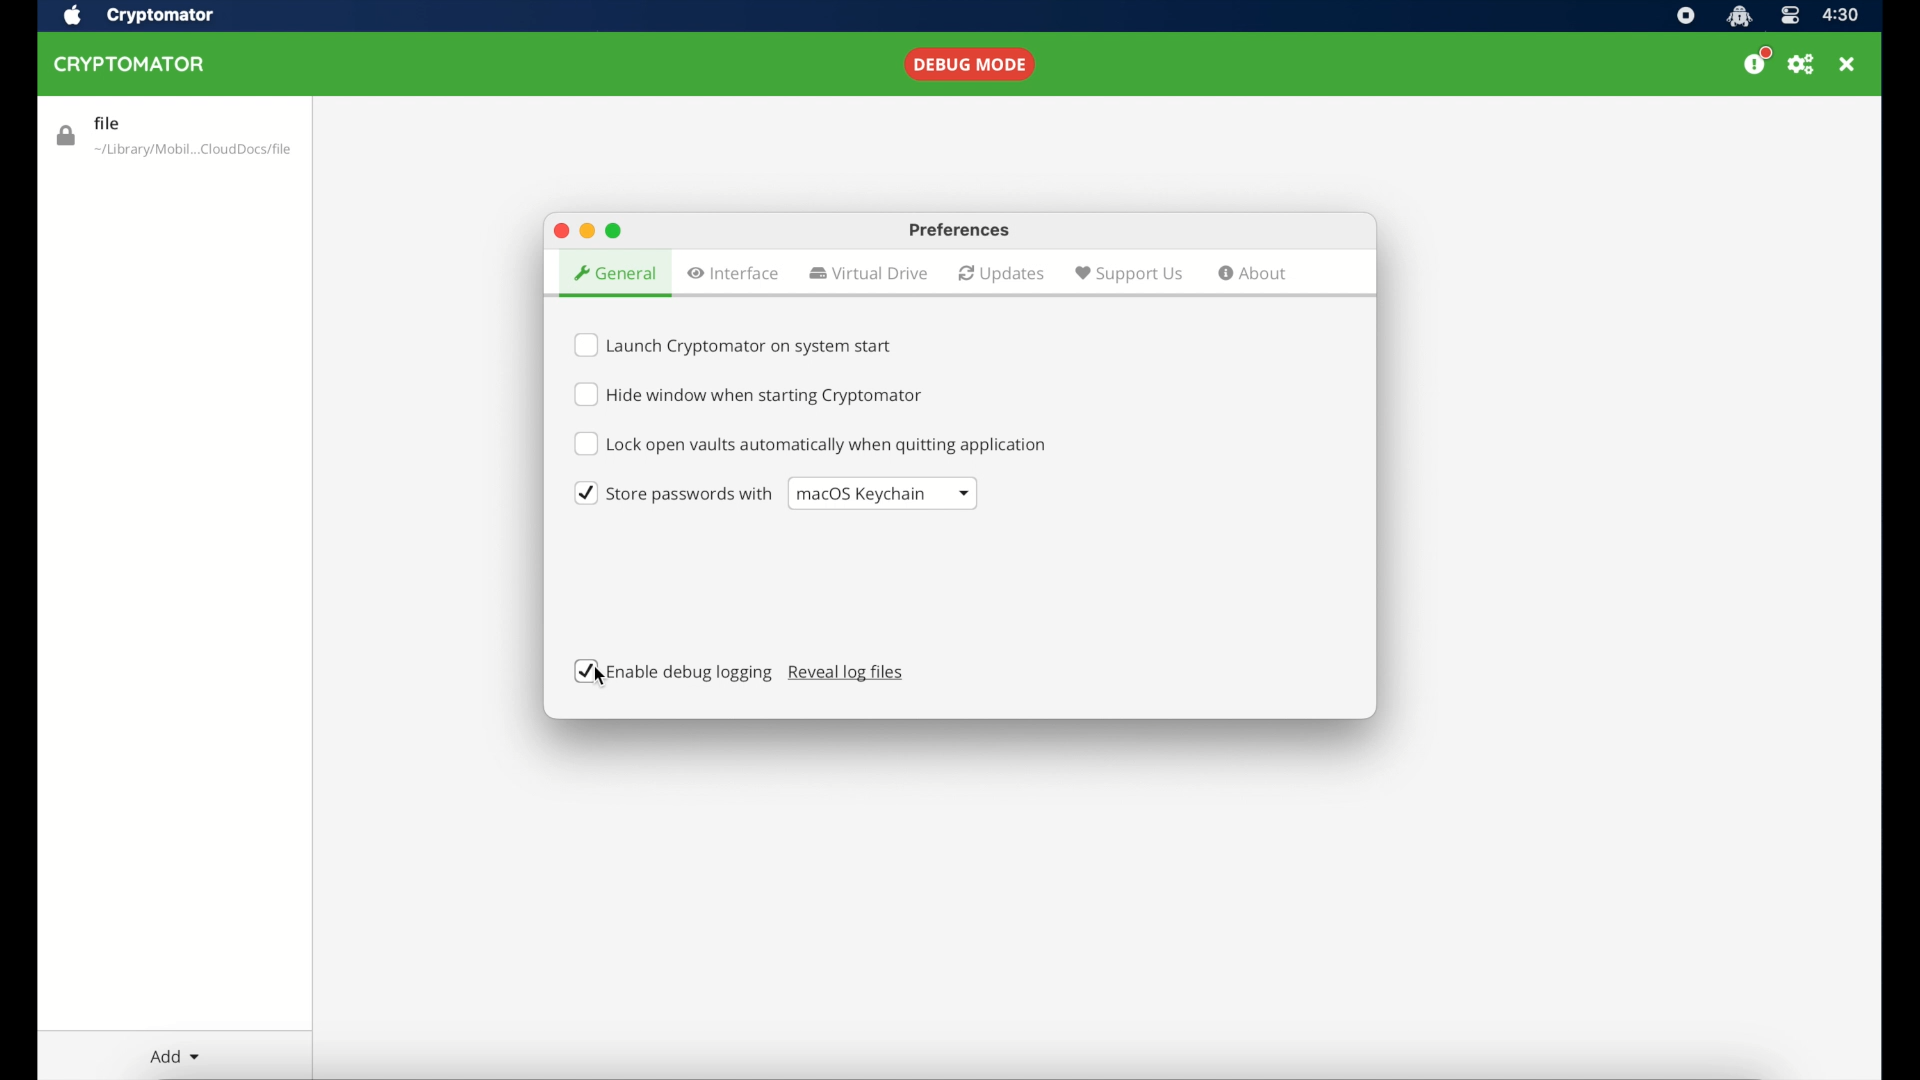 This screenshot has width=1920, height=1080. What do you see at coordinates (847, 674) in the screenshot?
I see `reveal log files` at bounding box center [847, 674].